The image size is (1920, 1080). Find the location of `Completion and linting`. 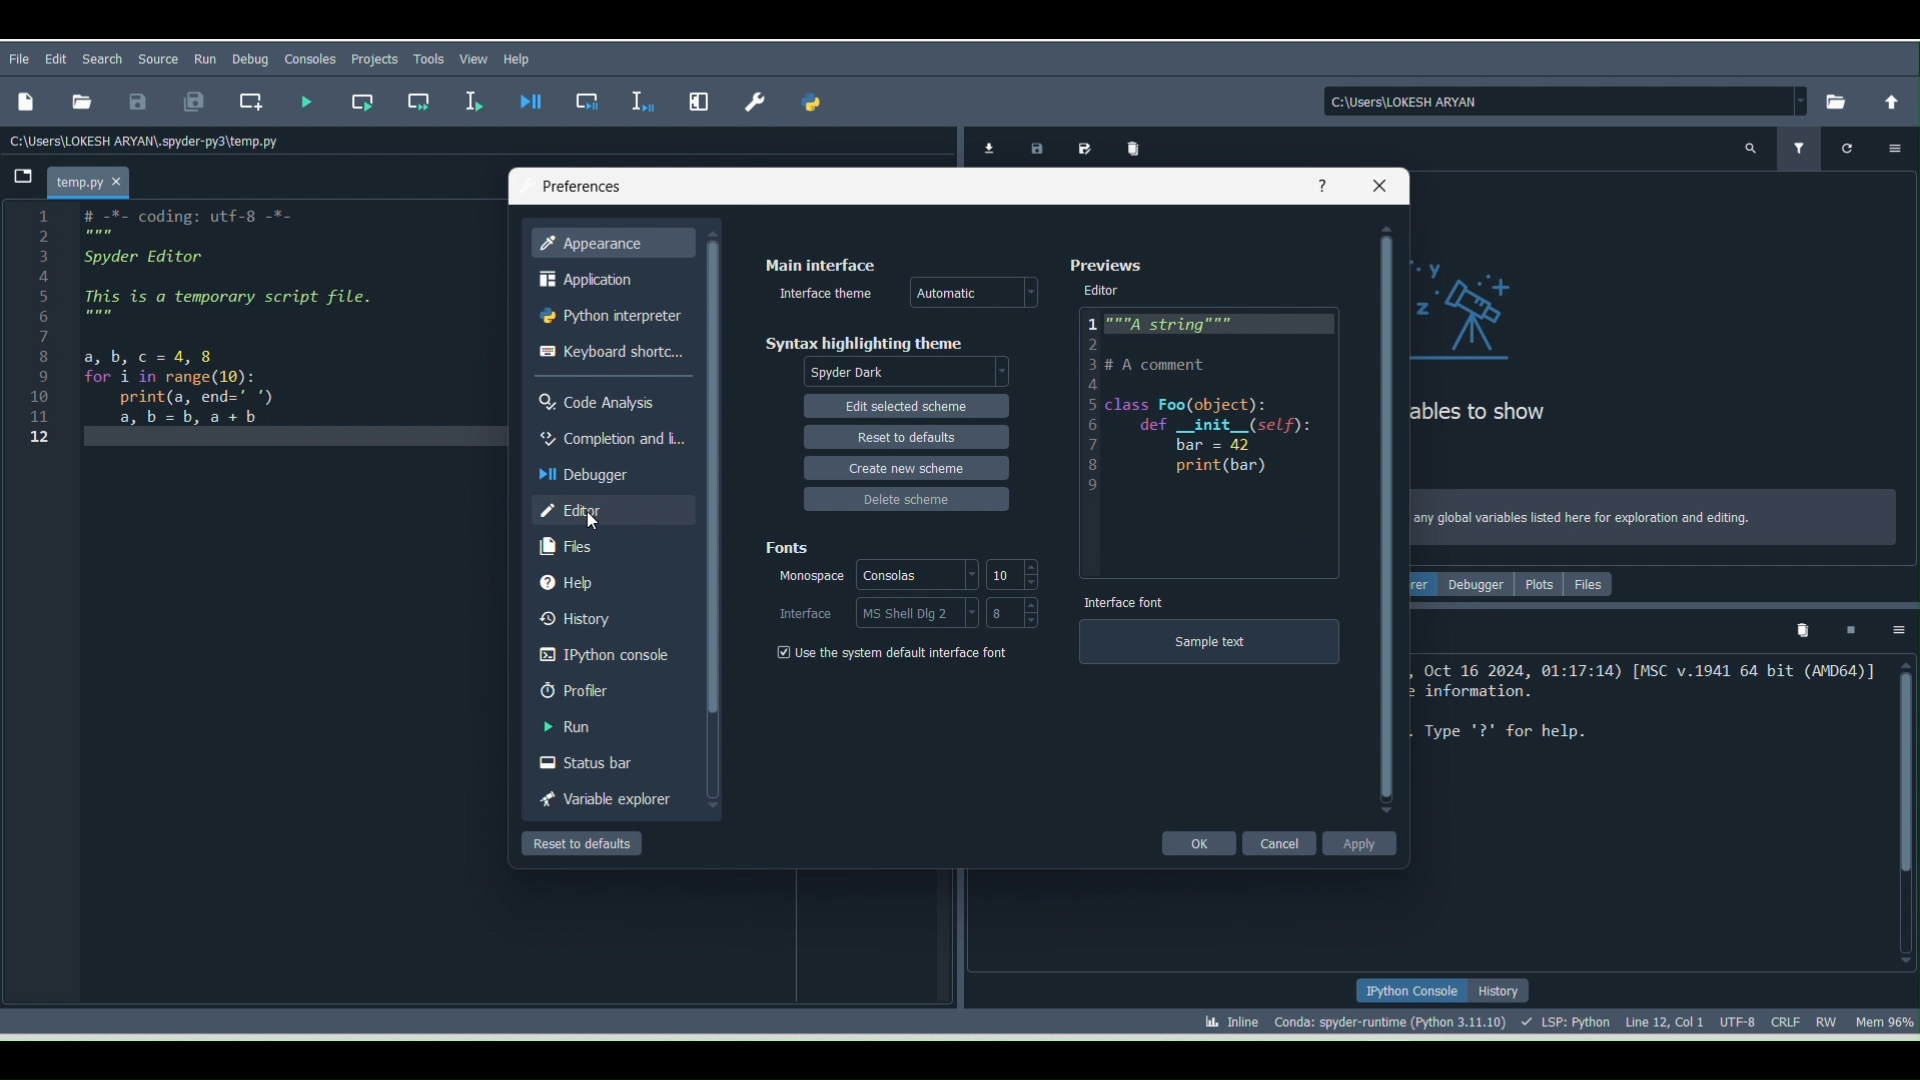

Completion and linting is located at coordinates (604, 437).